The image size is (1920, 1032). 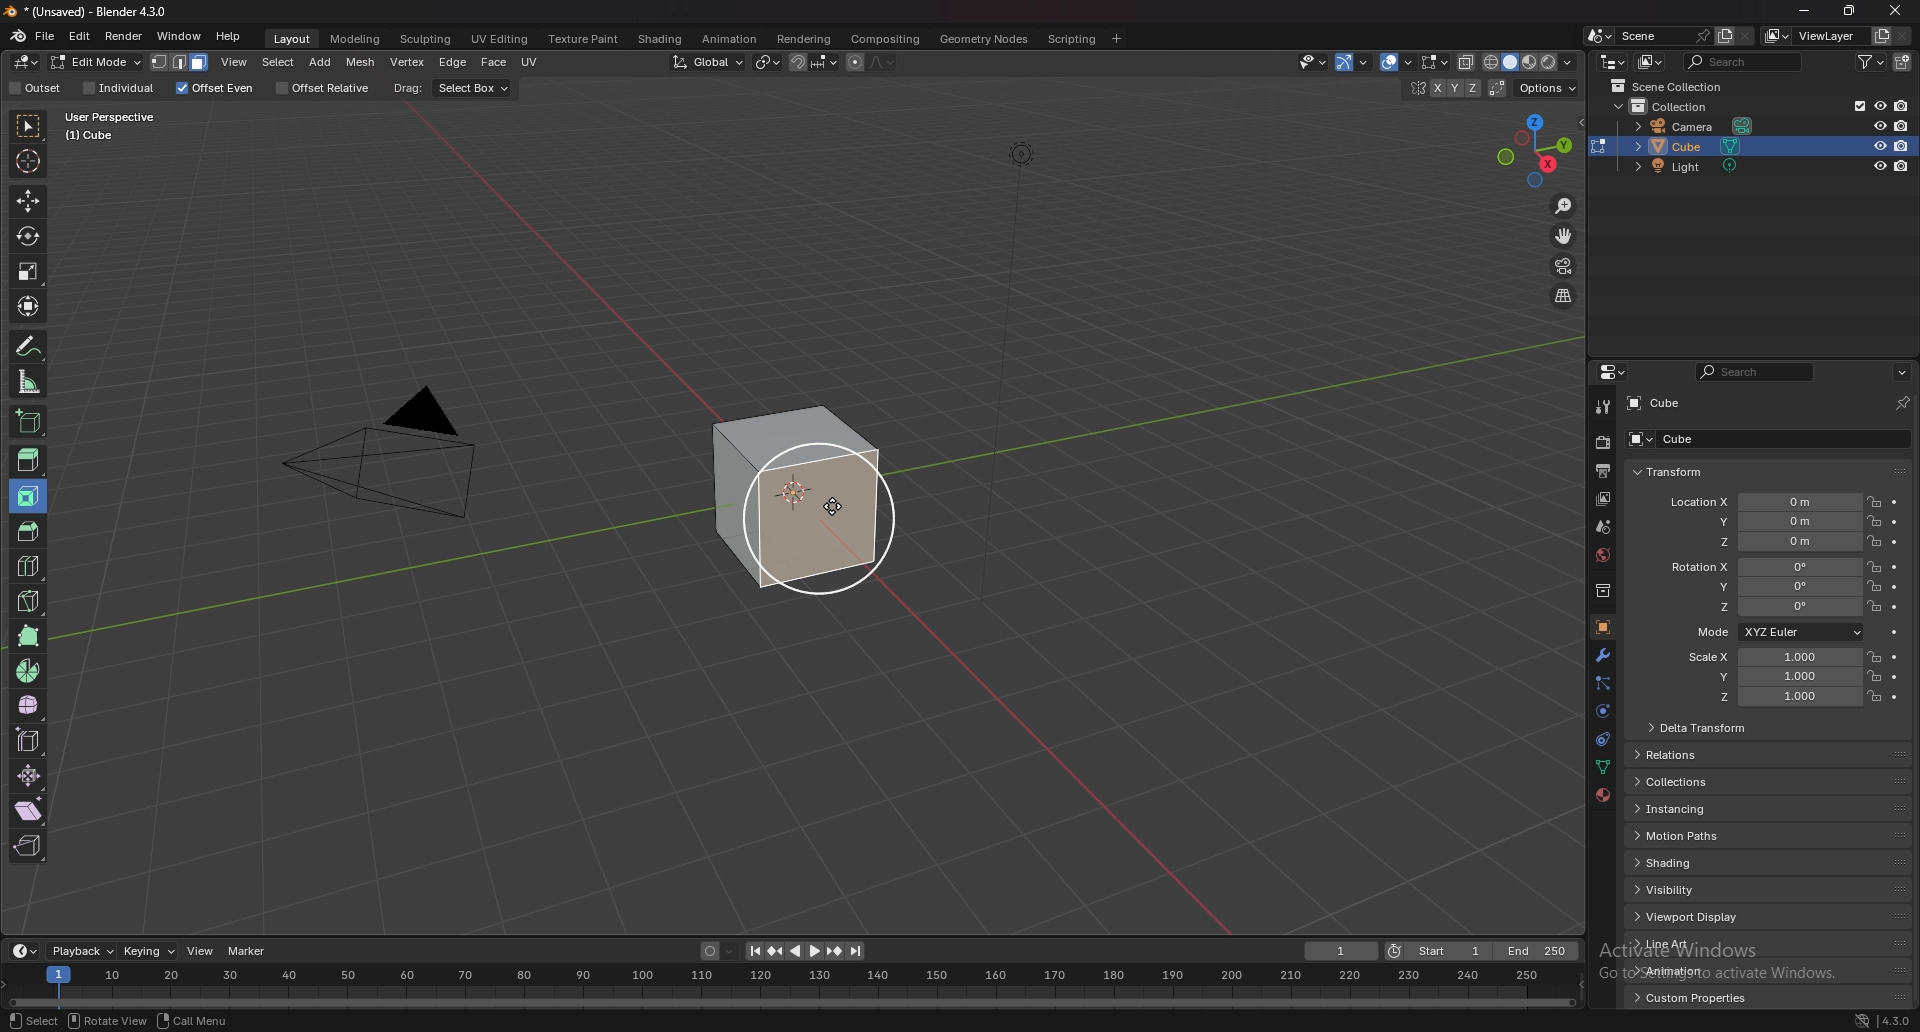 What do you see at coordinates (1691, 970) in the screenshot?
I see `animation` at bounding box center [1691, 970].